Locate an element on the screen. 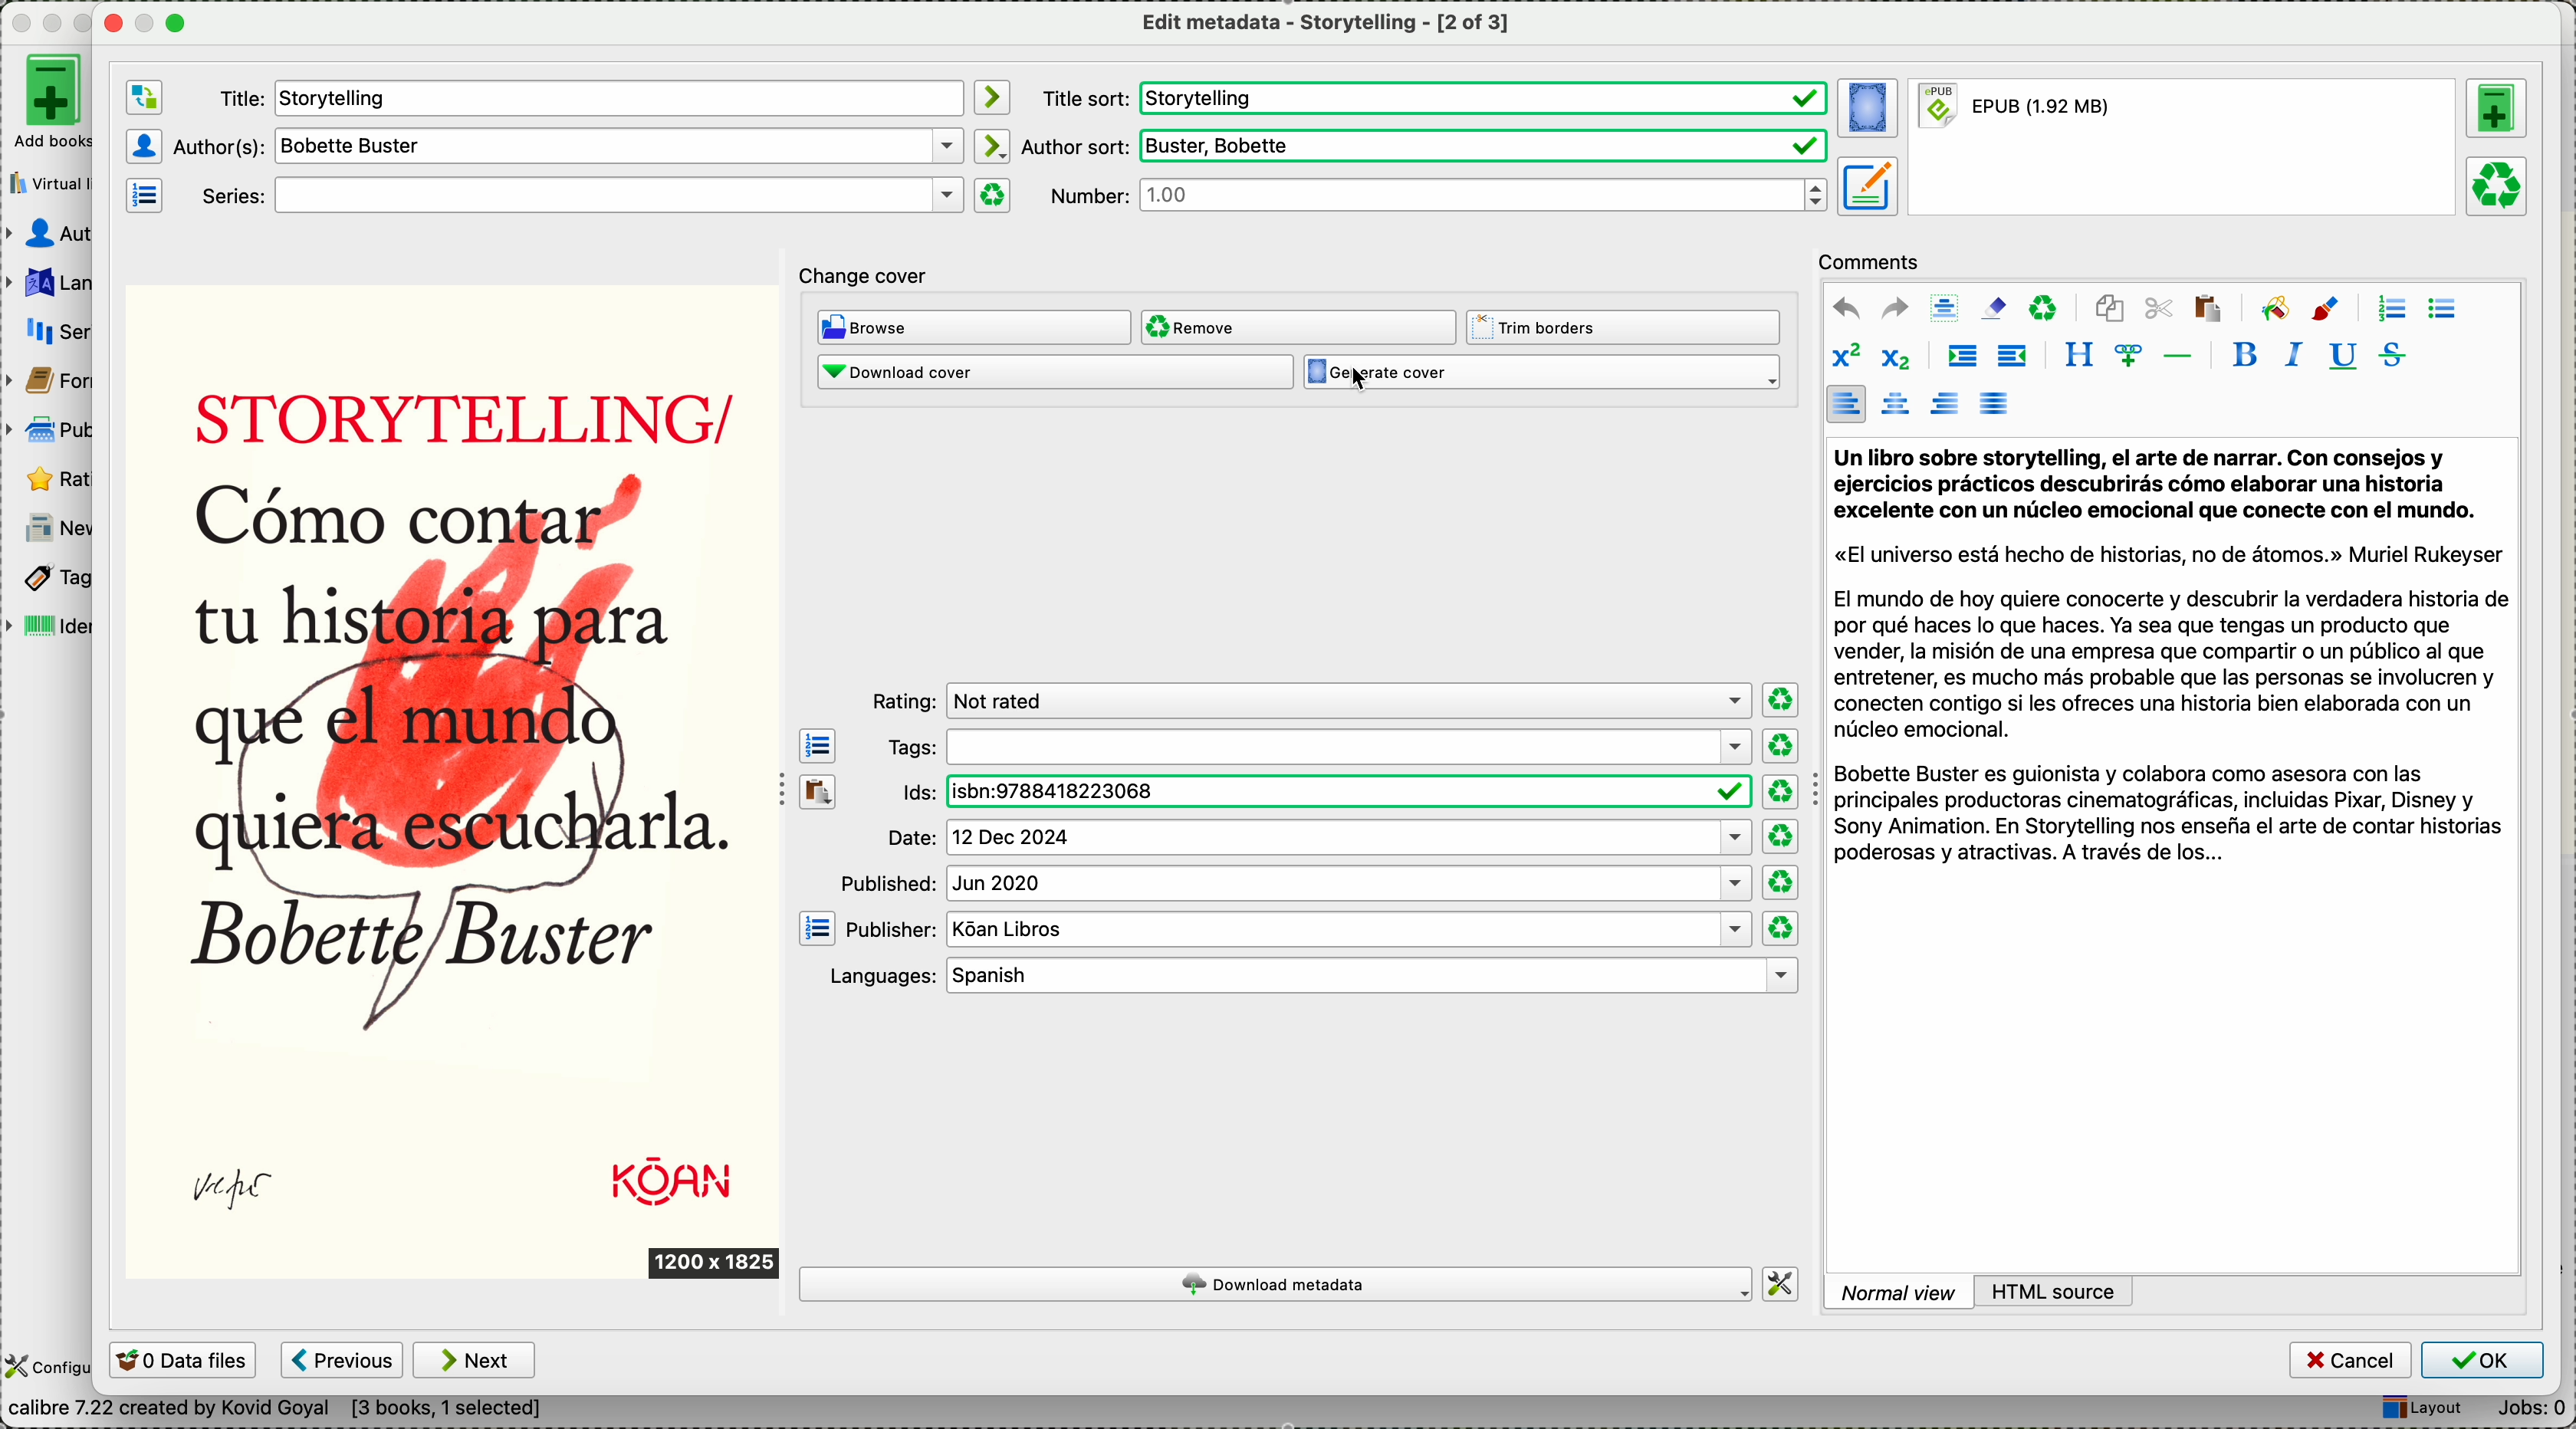  series is located at coordinates (576, 195).